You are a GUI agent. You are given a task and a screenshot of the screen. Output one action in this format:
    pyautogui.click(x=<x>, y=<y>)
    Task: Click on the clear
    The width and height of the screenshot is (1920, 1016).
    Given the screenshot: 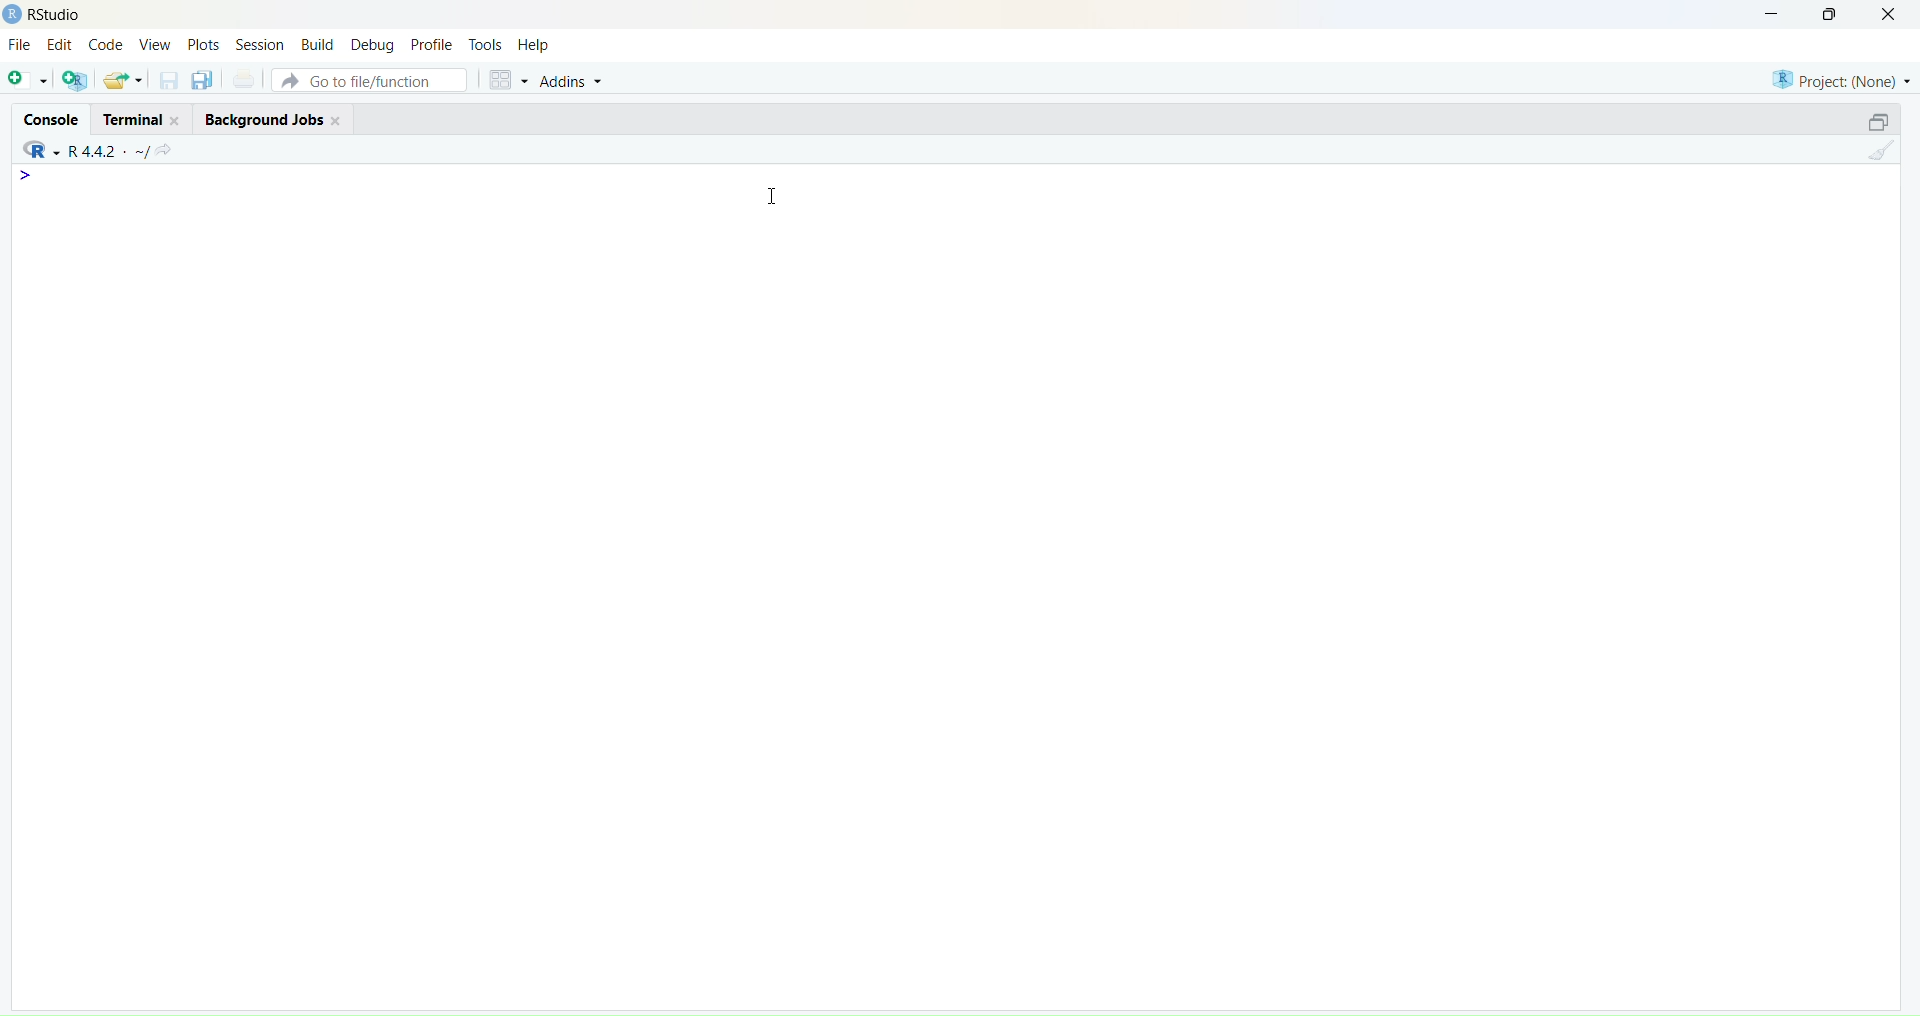 What is the action you would take?
    pyautogui.click(x=1886, y=155)
    